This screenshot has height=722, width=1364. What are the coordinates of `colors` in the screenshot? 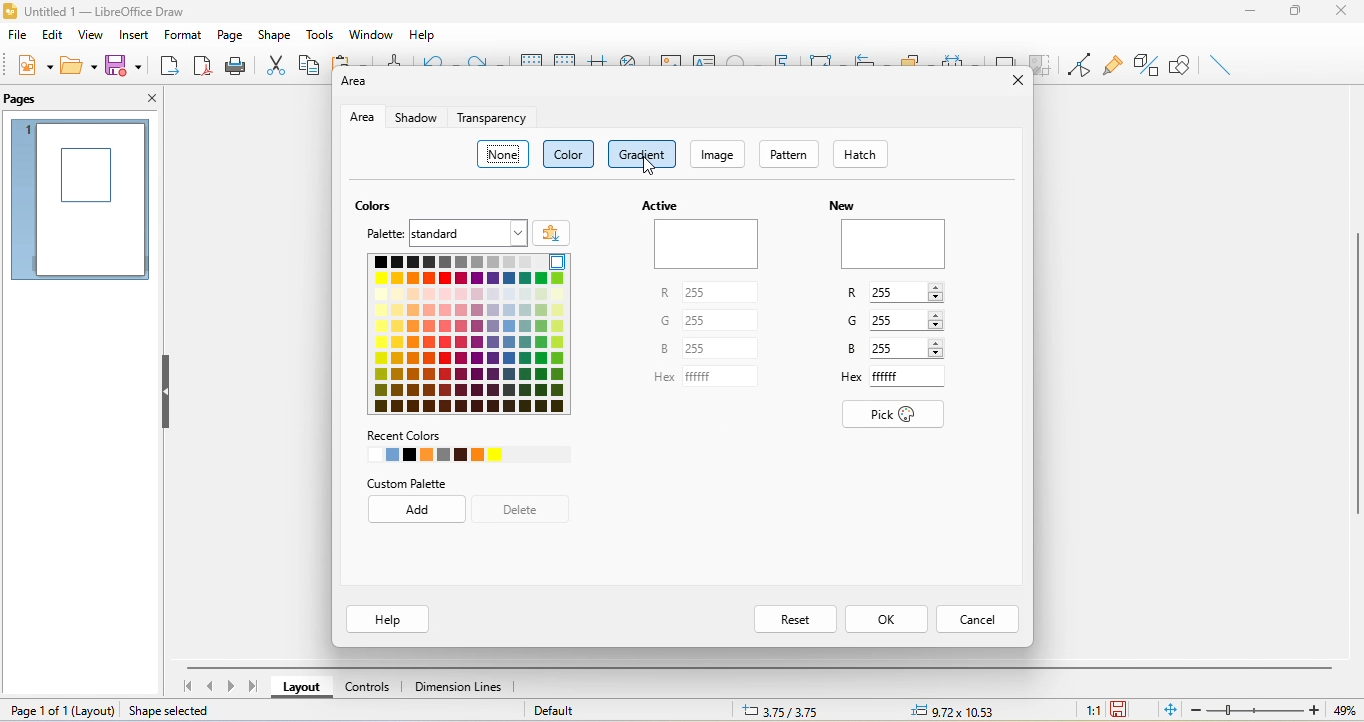 It's located at (371, 206).